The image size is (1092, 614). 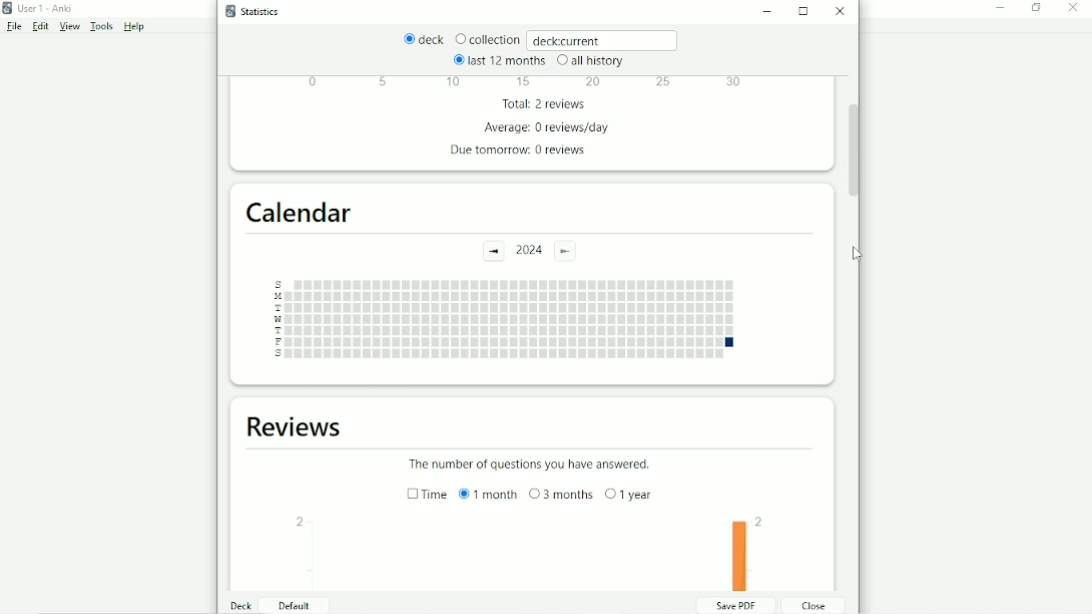 I want to click on Scale, so click(x=533, y=82).